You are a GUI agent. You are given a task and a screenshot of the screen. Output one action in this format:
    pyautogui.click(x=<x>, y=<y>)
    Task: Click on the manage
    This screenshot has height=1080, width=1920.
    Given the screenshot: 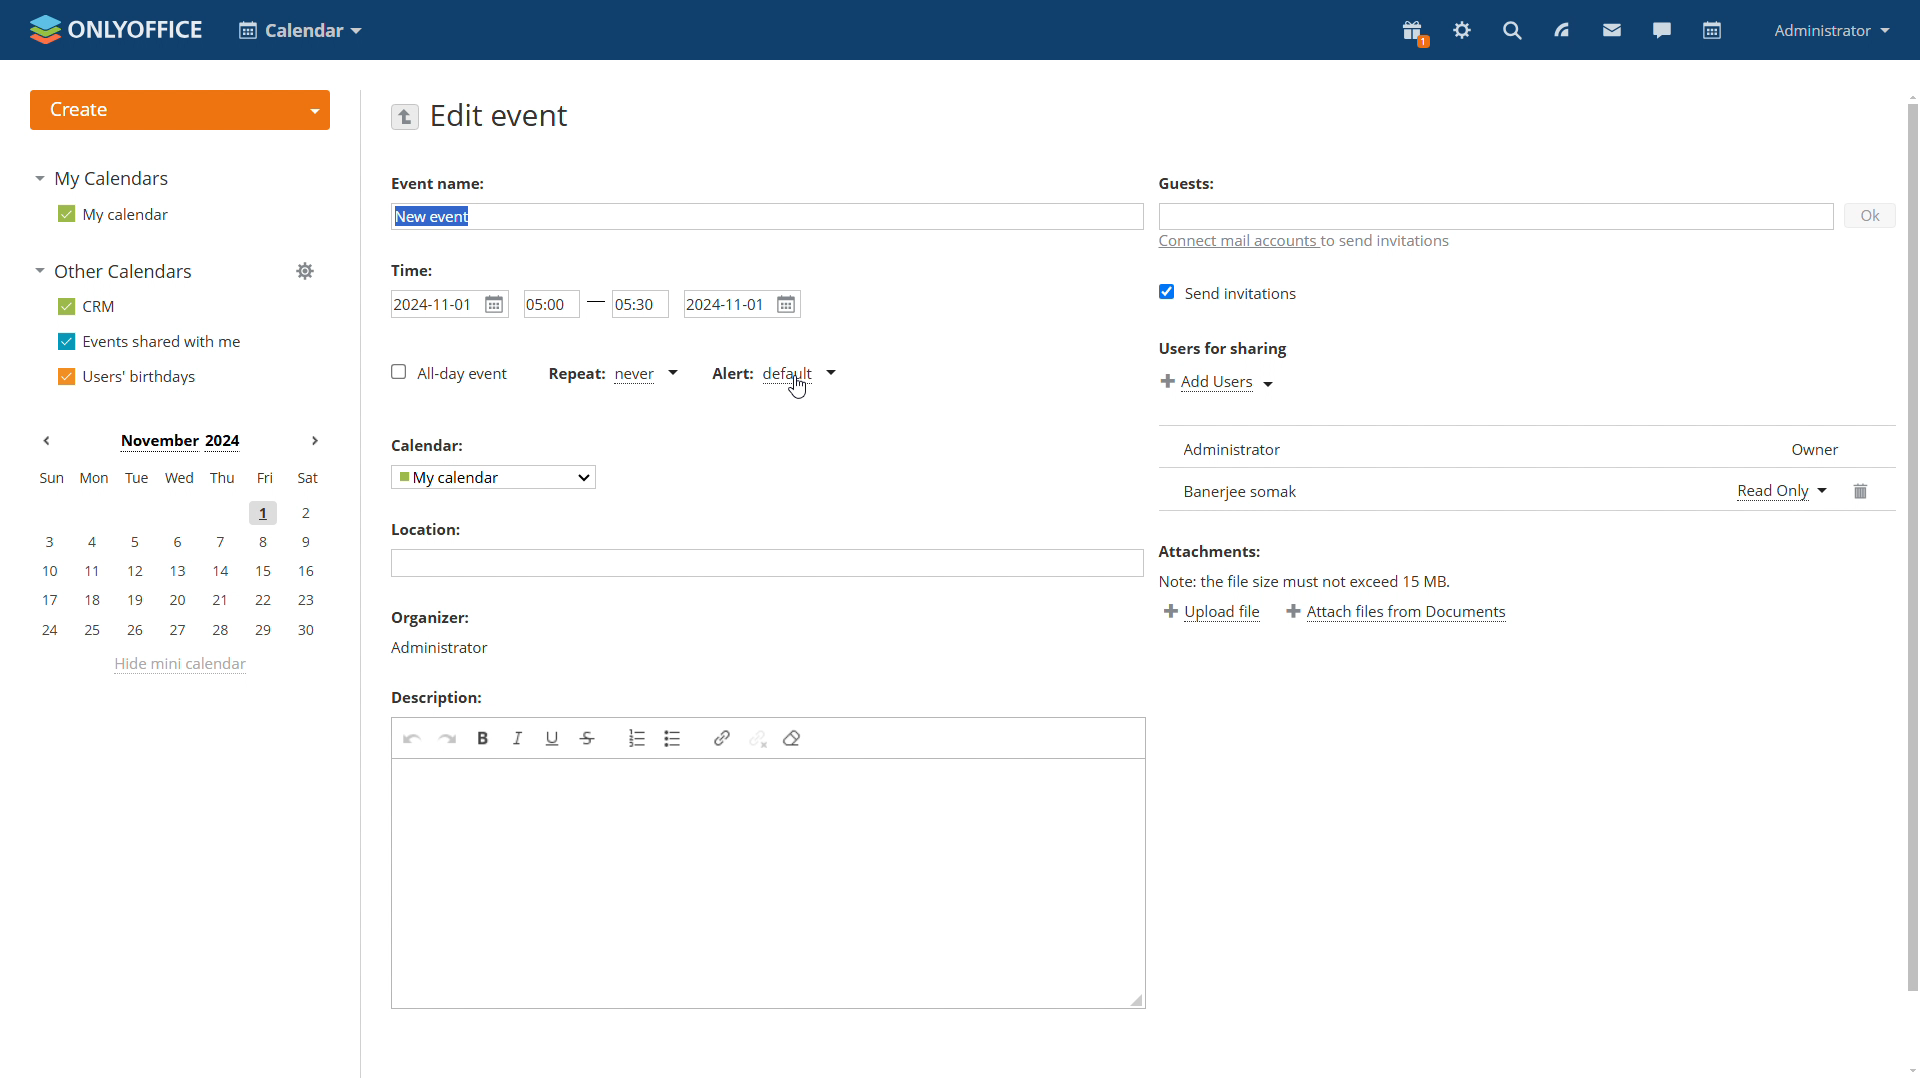 What is the action you would take?
    pyautogui.click(x=305, y=272)
    